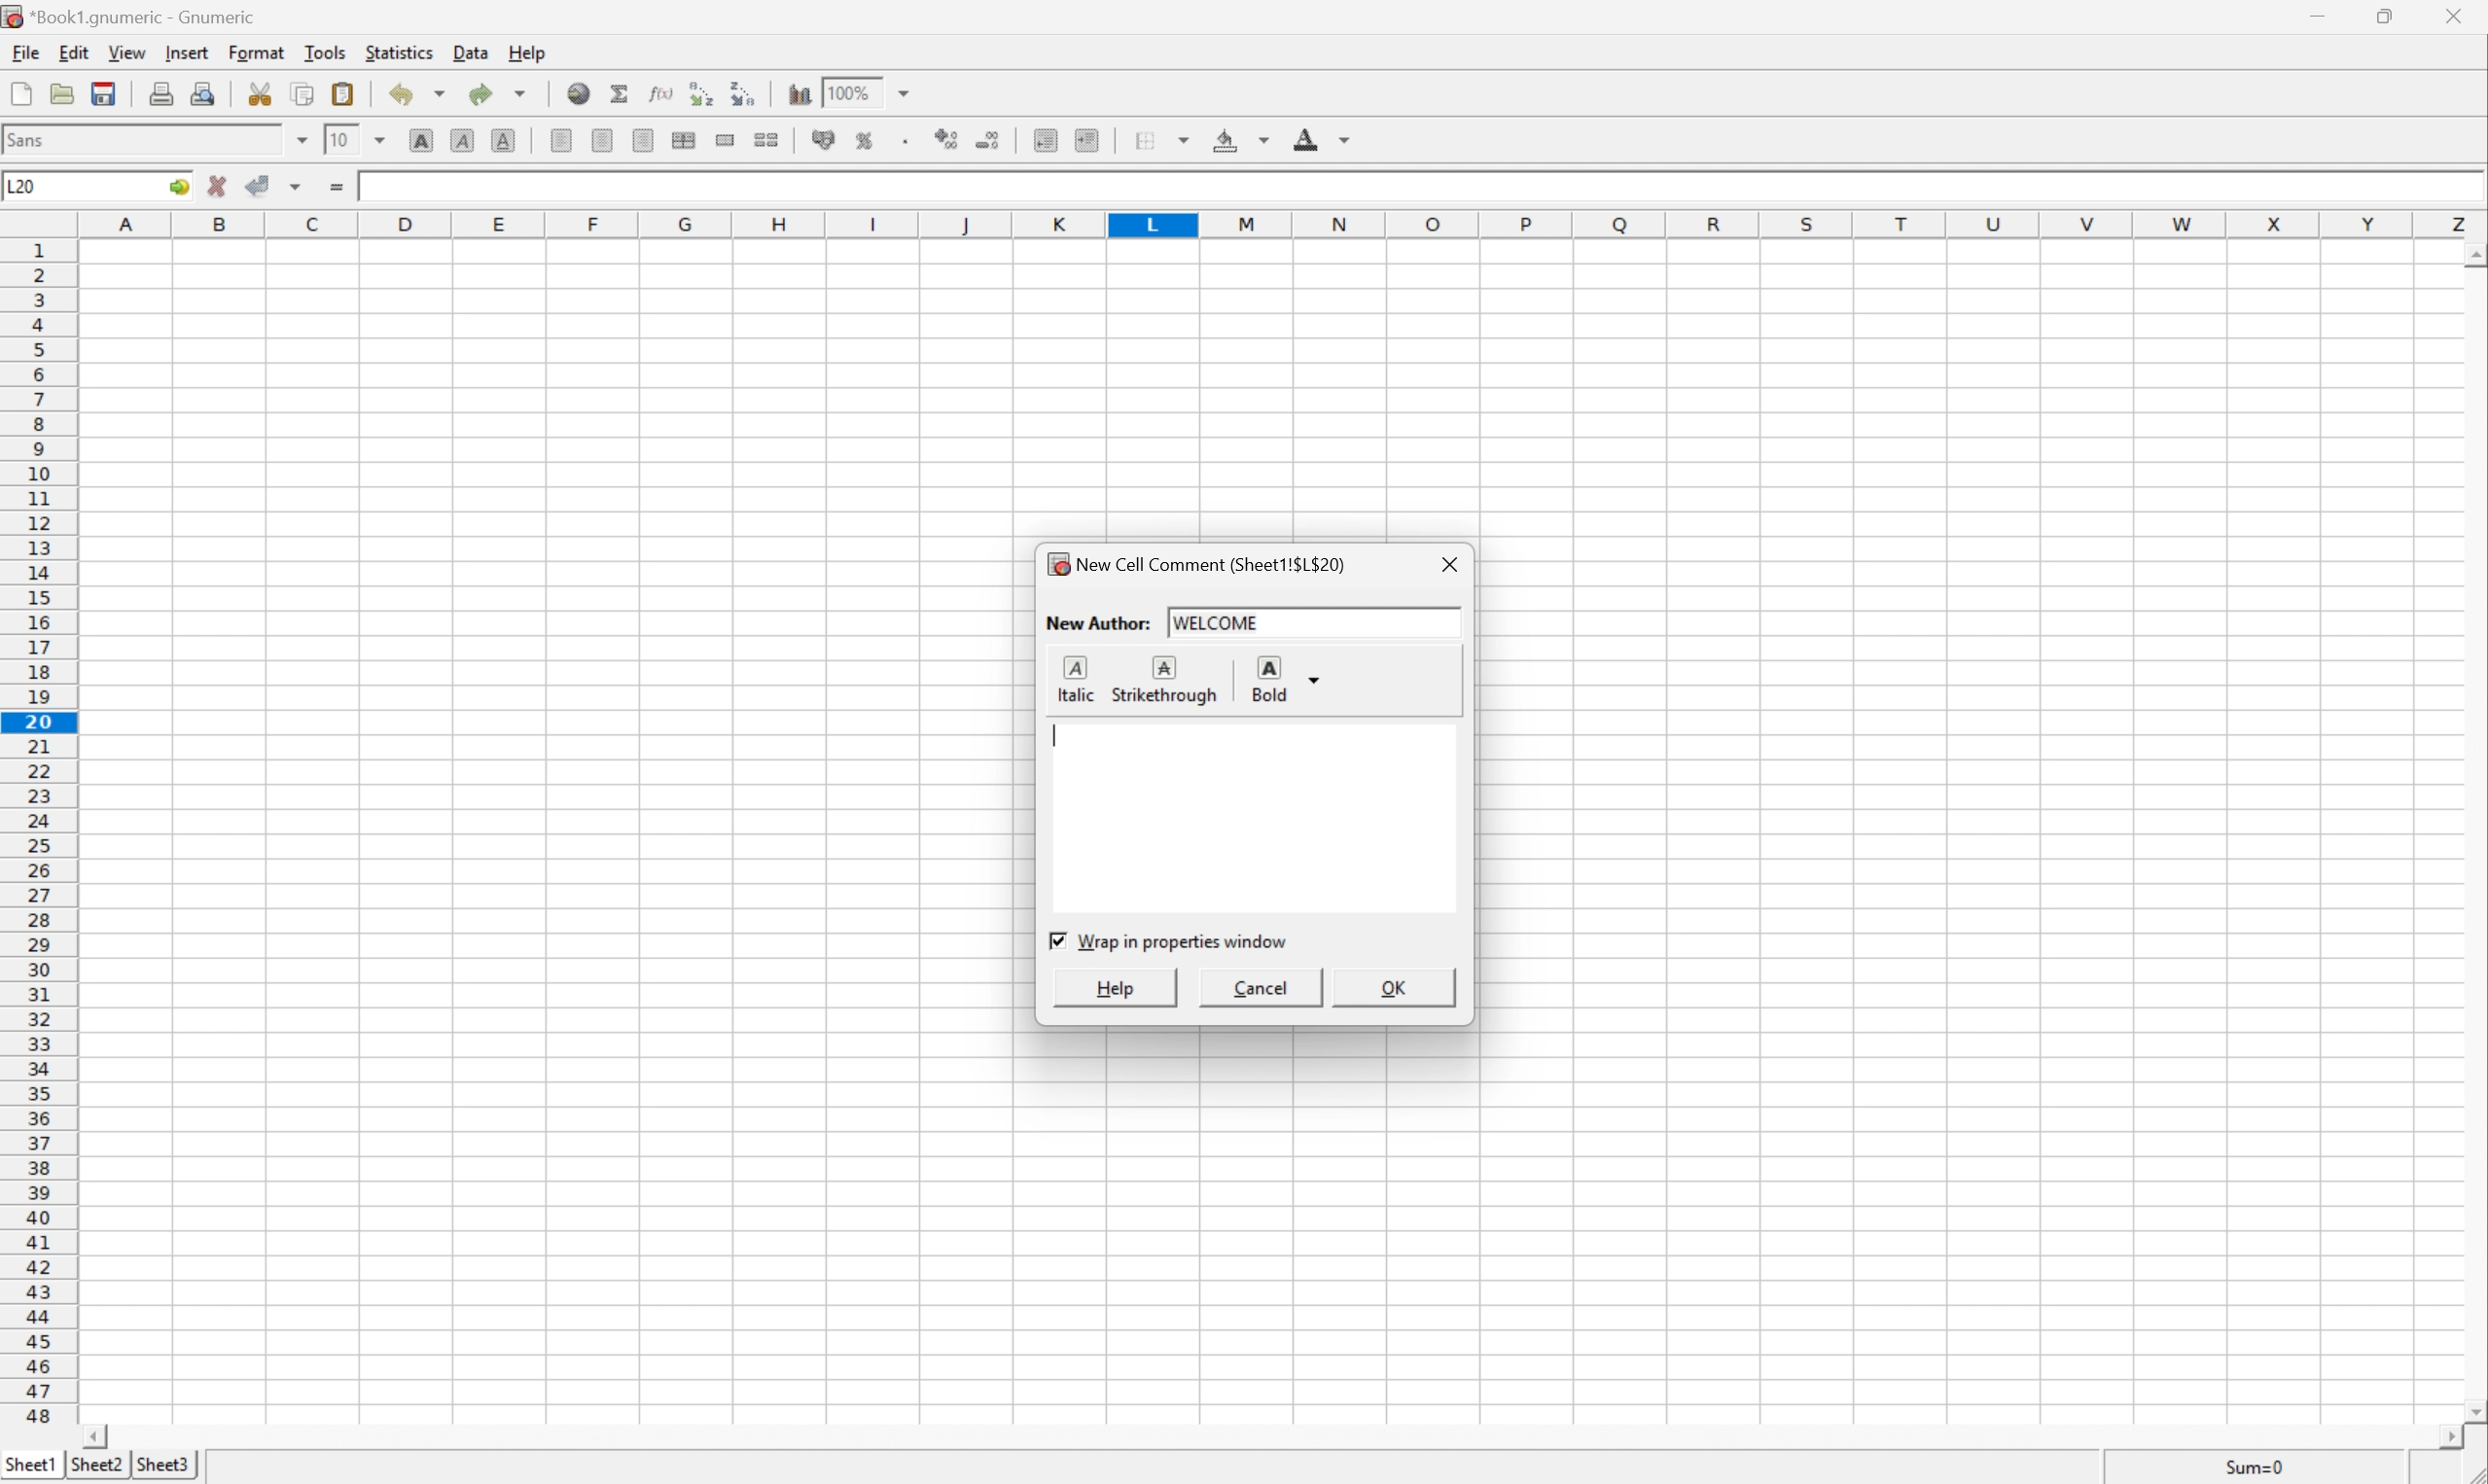 This screenshot has width=2488, height=1484. What do you see at coordinates (865, 140) in the screenshot?
I see `Format the selection as percentage` at bounding box center [865, 140].